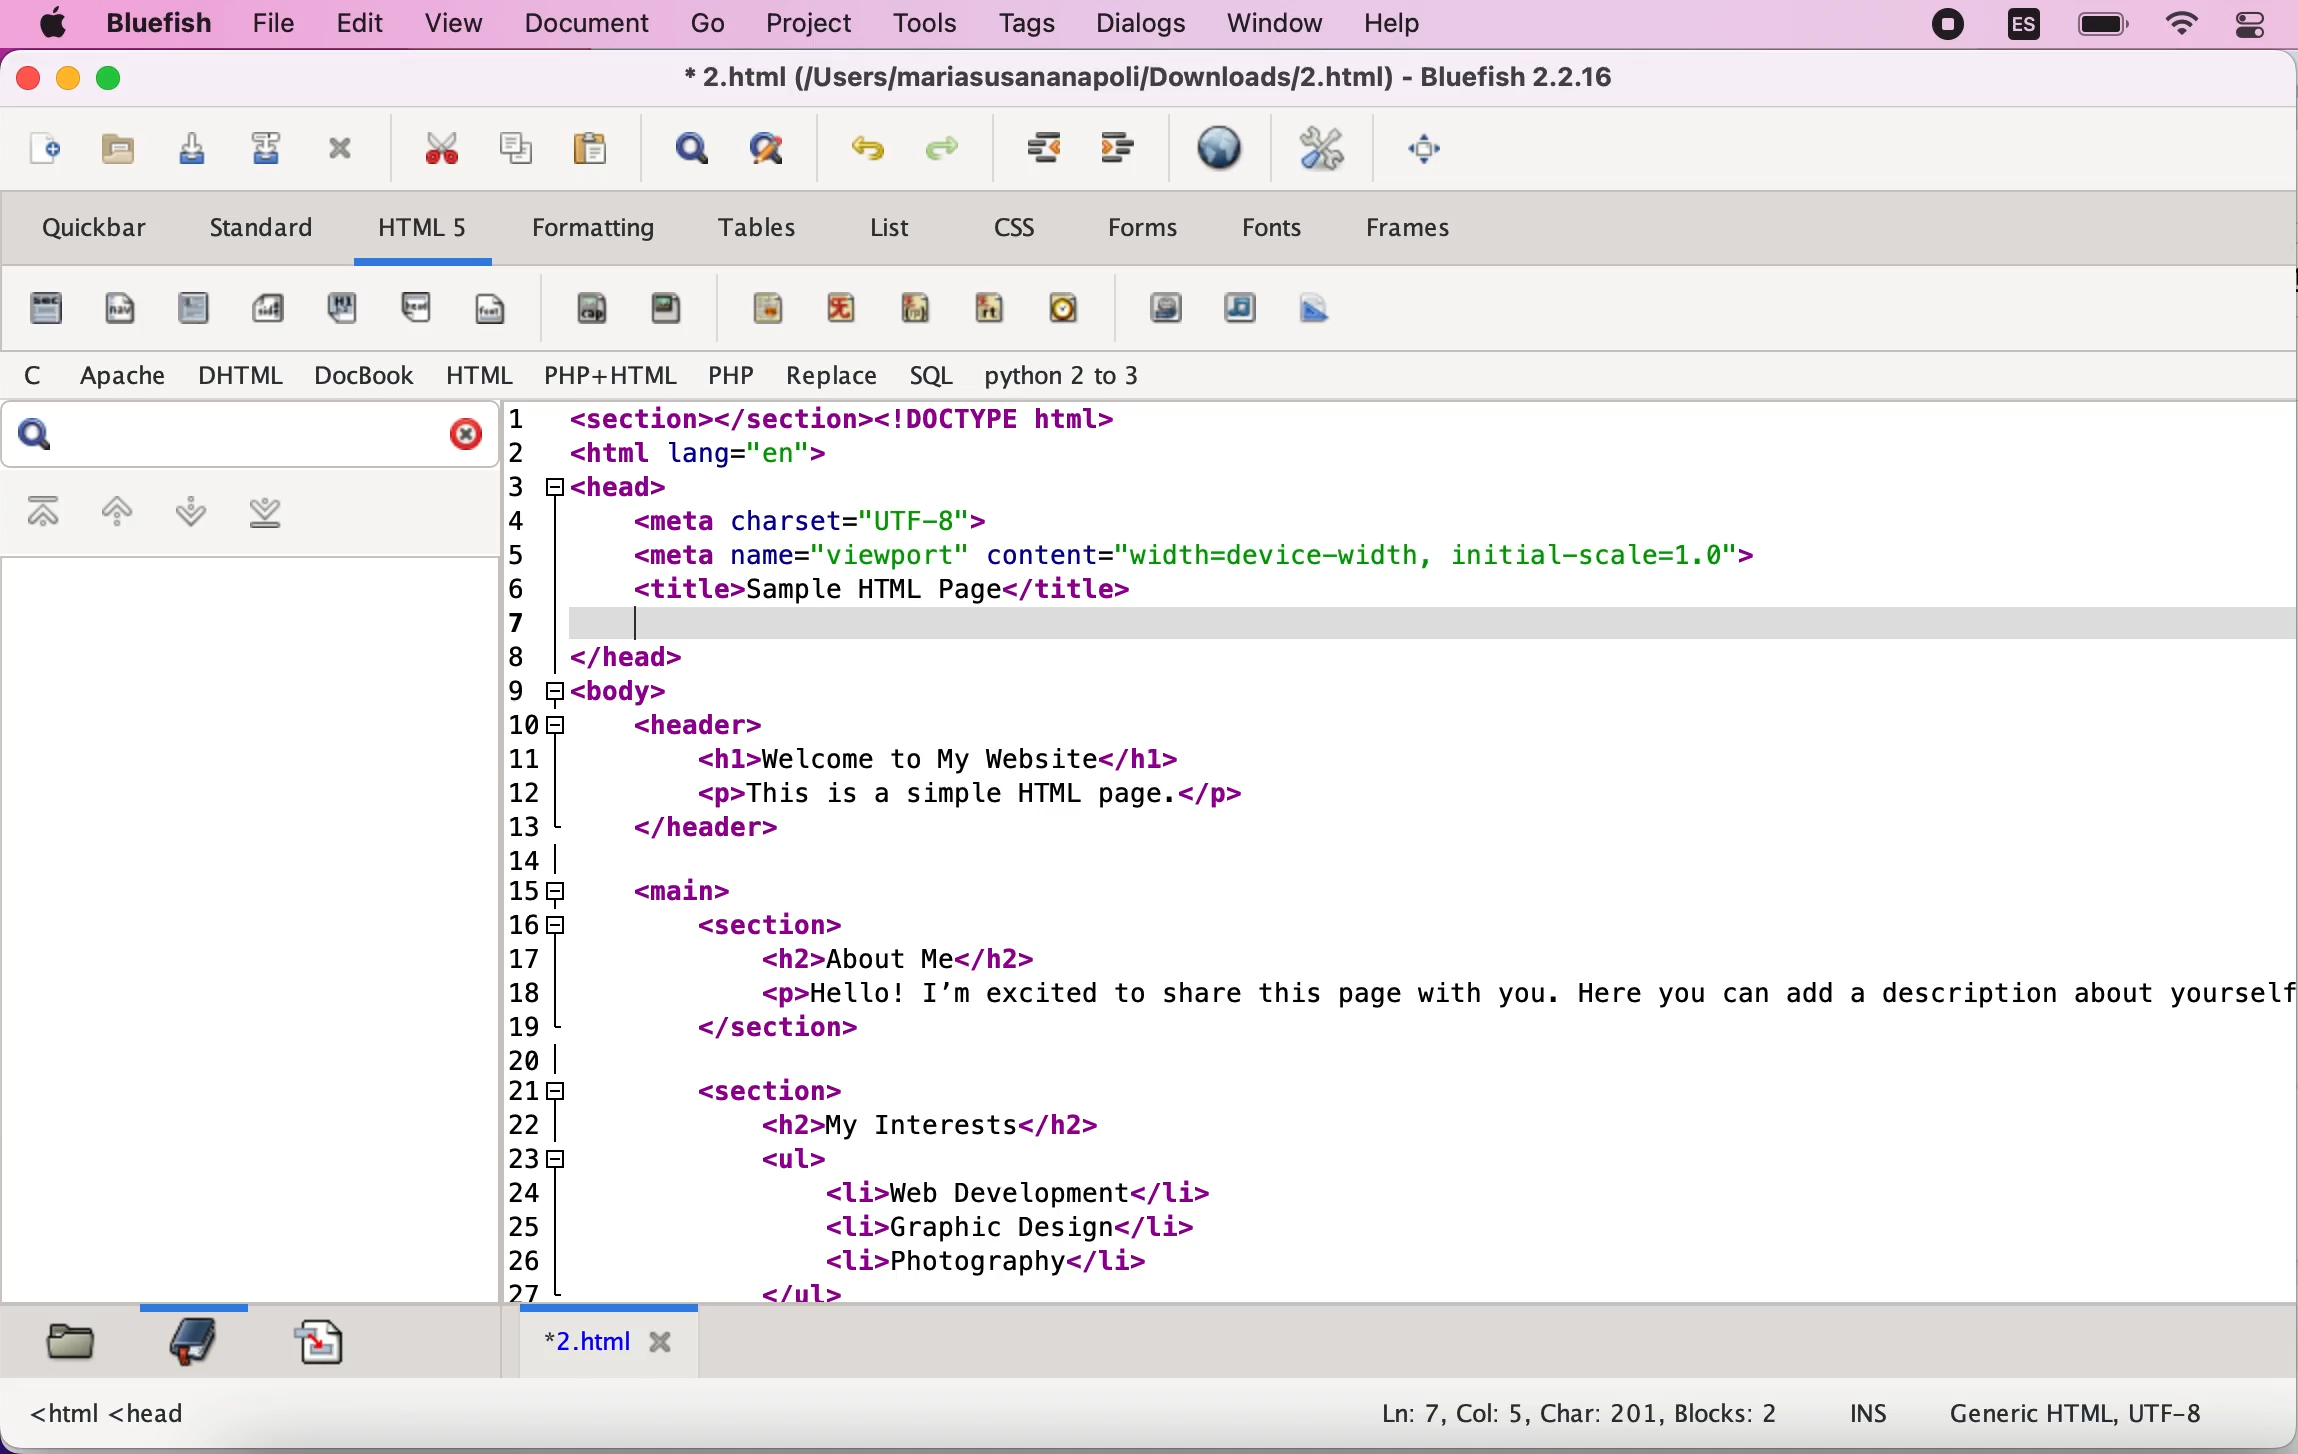 The width and height of the screenshot is (2298, 1454). Describe the element at coordinates (1273, 24) in the screenshot. I see `window` at that location.